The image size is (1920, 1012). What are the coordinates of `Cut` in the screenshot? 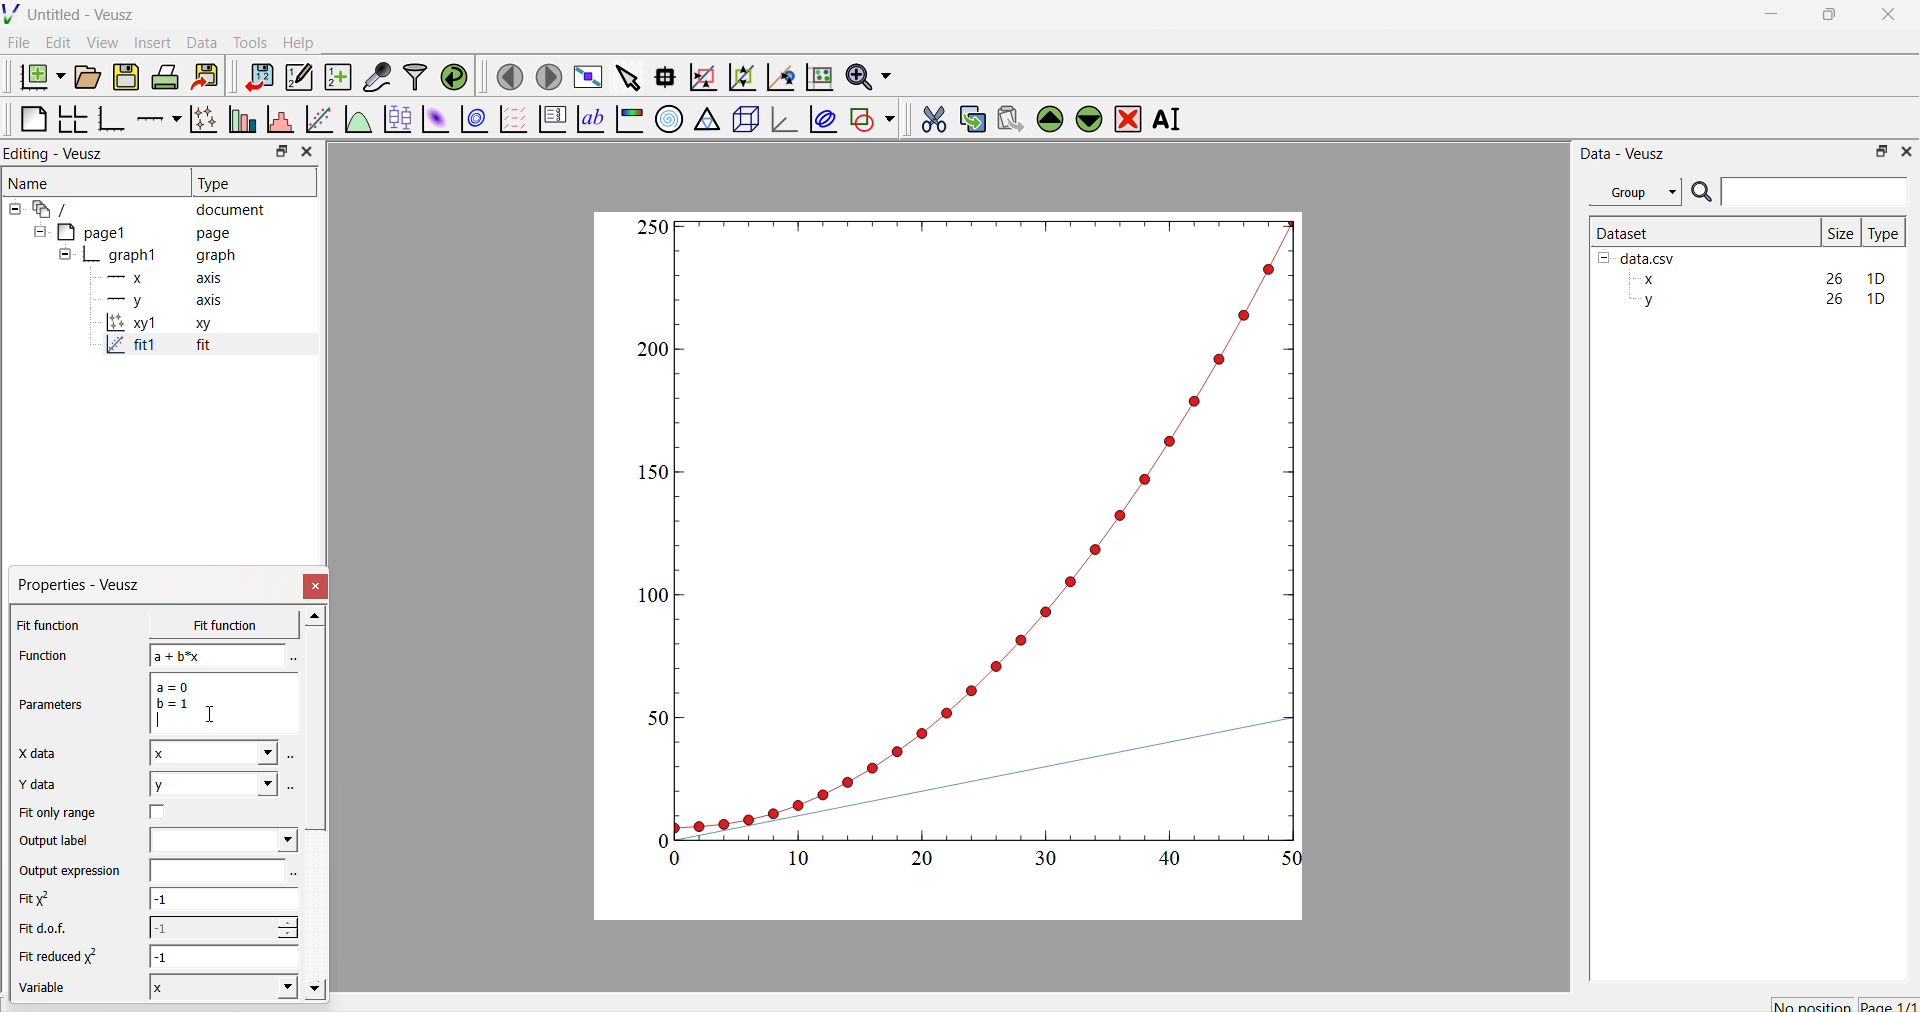 It's located at (927, 116).